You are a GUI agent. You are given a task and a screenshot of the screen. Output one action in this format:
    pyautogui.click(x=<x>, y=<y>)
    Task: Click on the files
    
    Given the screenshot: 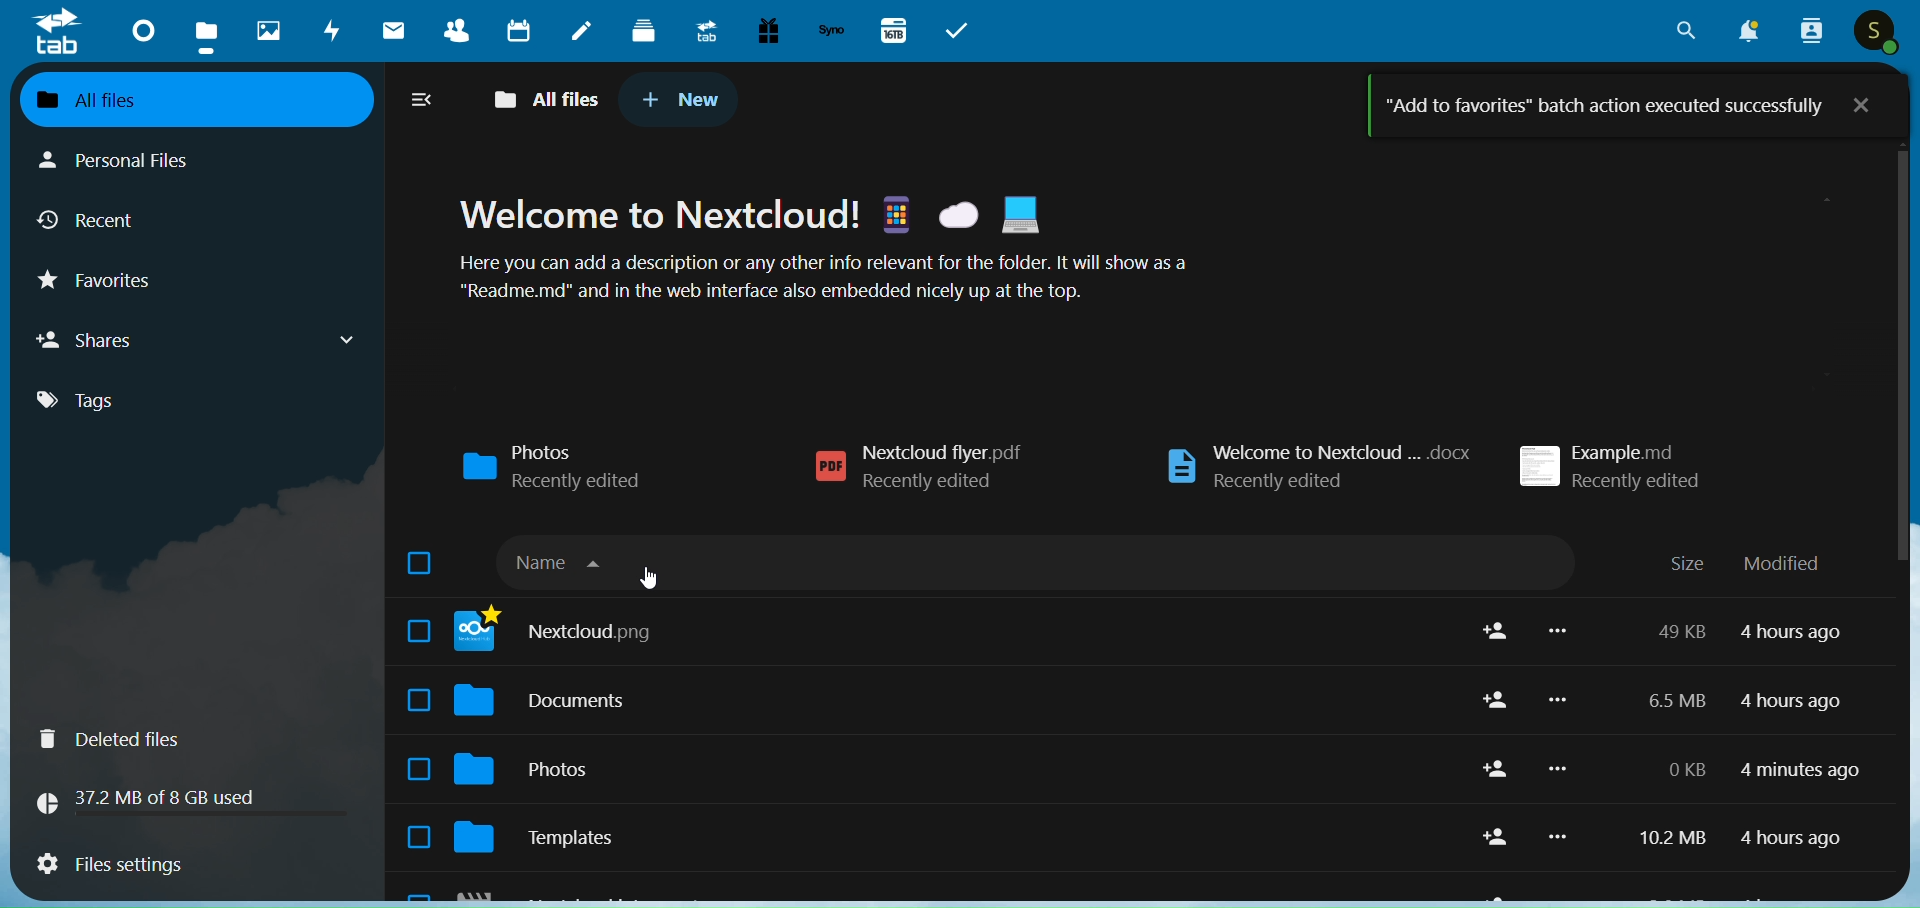 What is the action you would take?
    pyautogui.click(x=204, y=32)
    